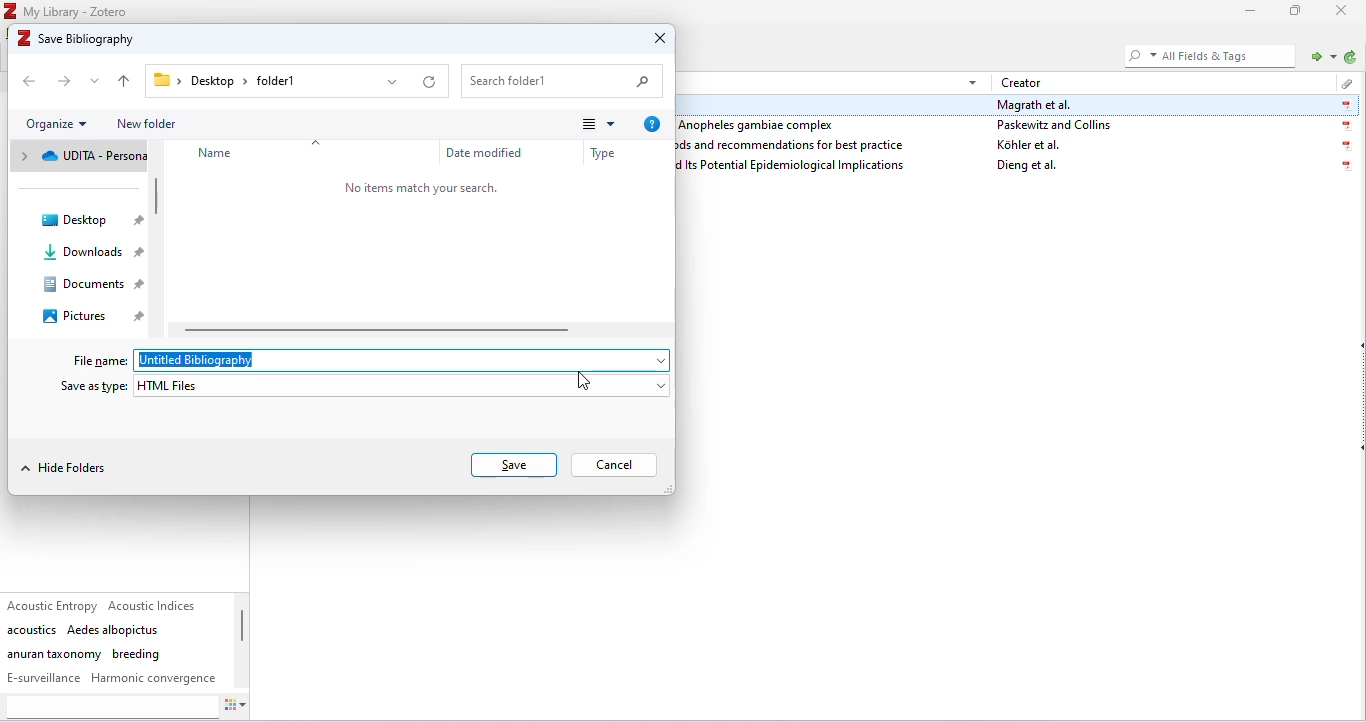 The width and height of the screenshot is (1366, 722). I want to click on minimize, so click(1246, 12).